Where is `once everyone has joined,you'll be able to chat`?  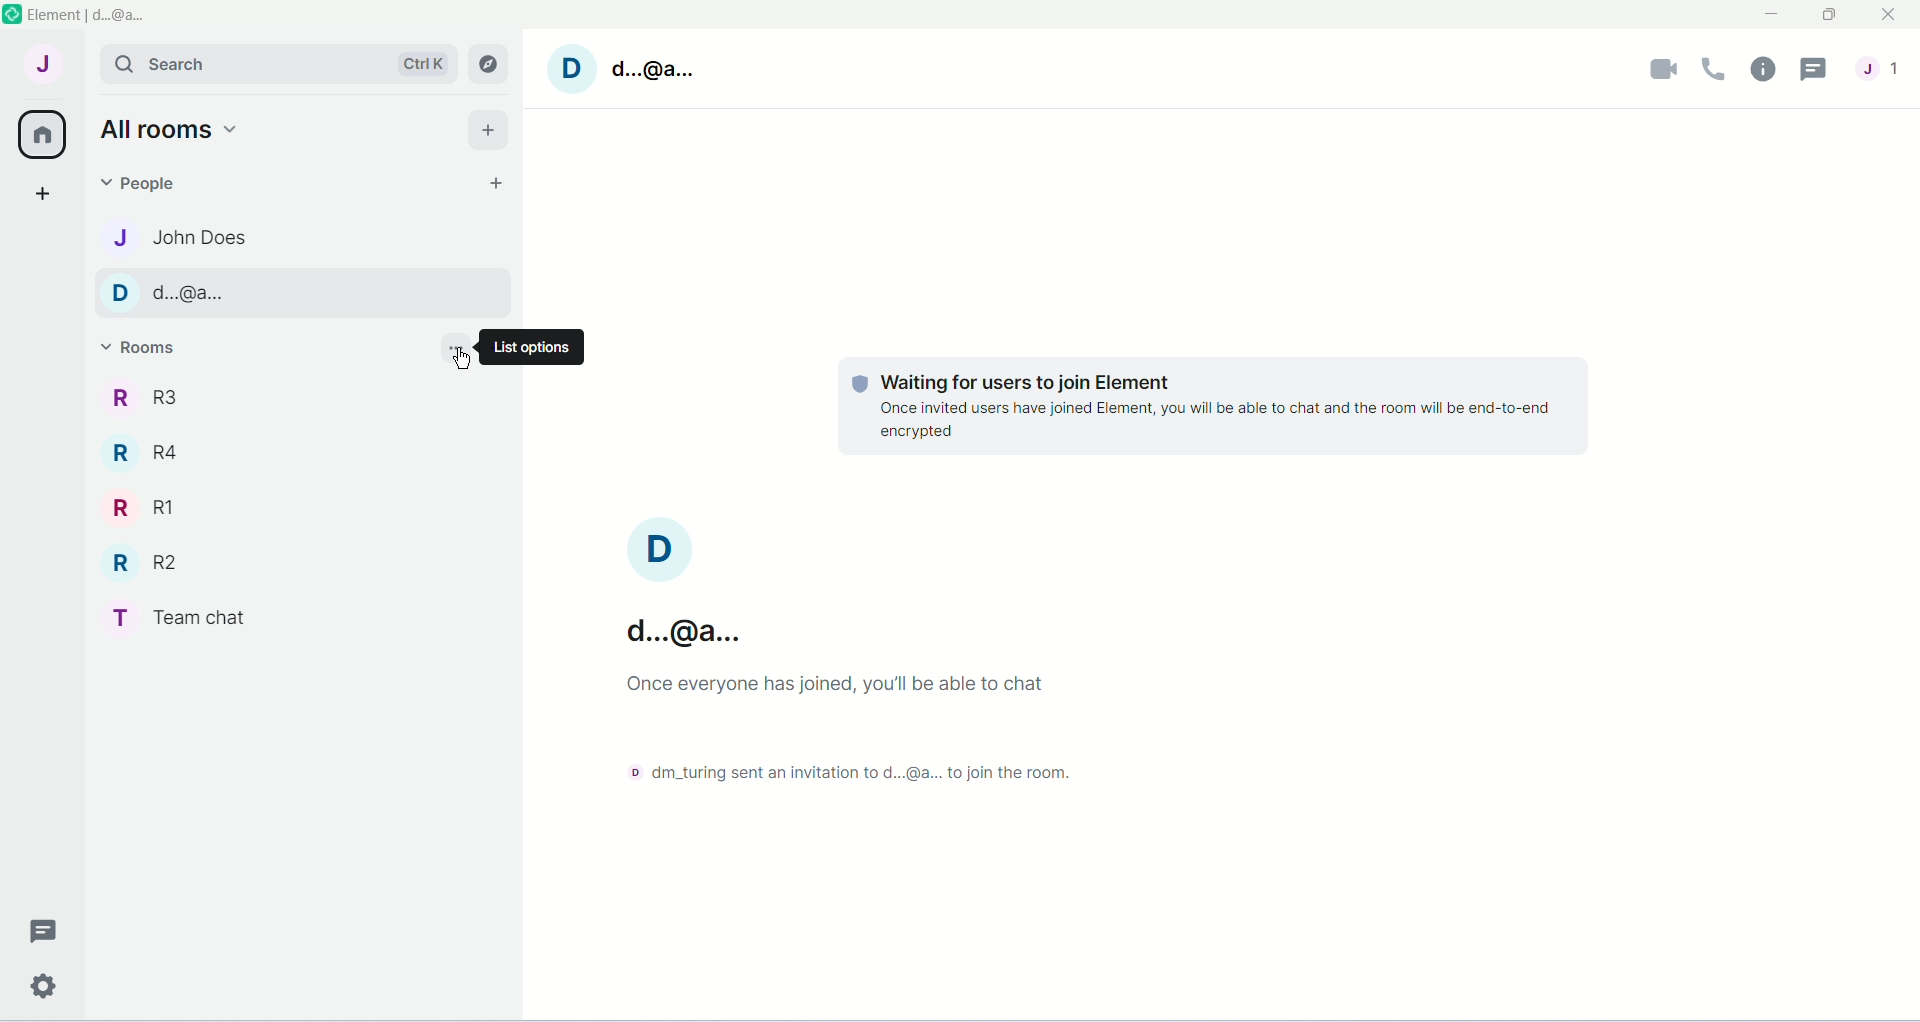
once everyone has joined,you'll be able to chat is located at coordinates (820, 691).